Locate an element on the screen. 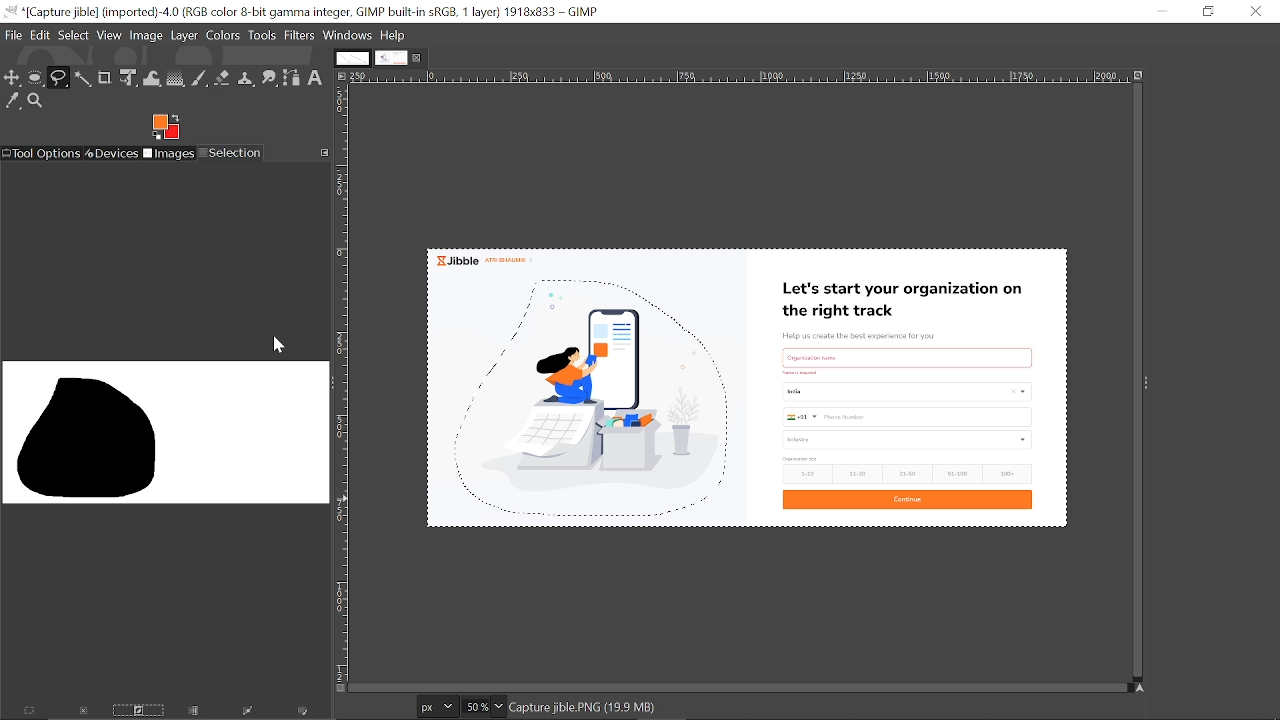 This screenshot has height=720, width=1280. Zoom options is located at coordinates (499, 707).